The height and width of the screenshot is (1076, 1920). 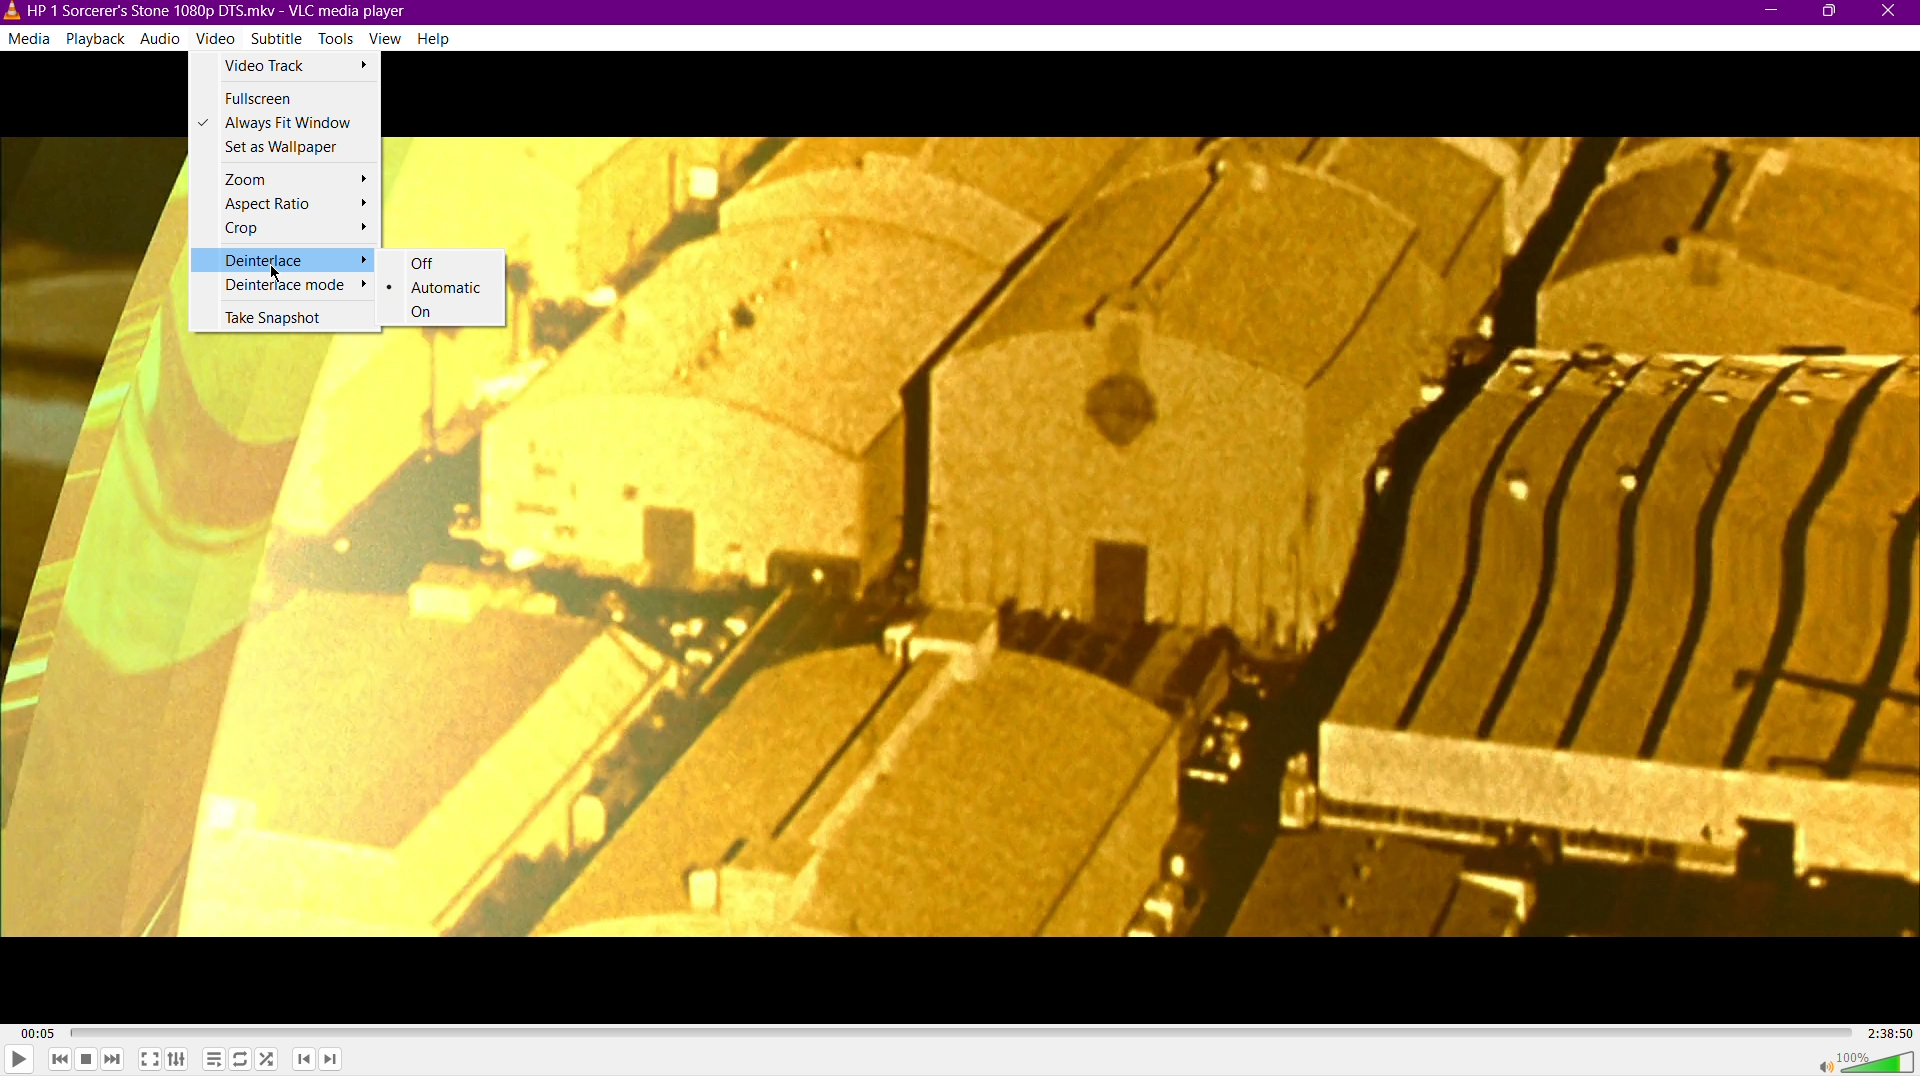 What do you see at coordinates (1862, 1060) in the screenshot?
I see `Volume 100%` at bounding box center [1862, 1060].